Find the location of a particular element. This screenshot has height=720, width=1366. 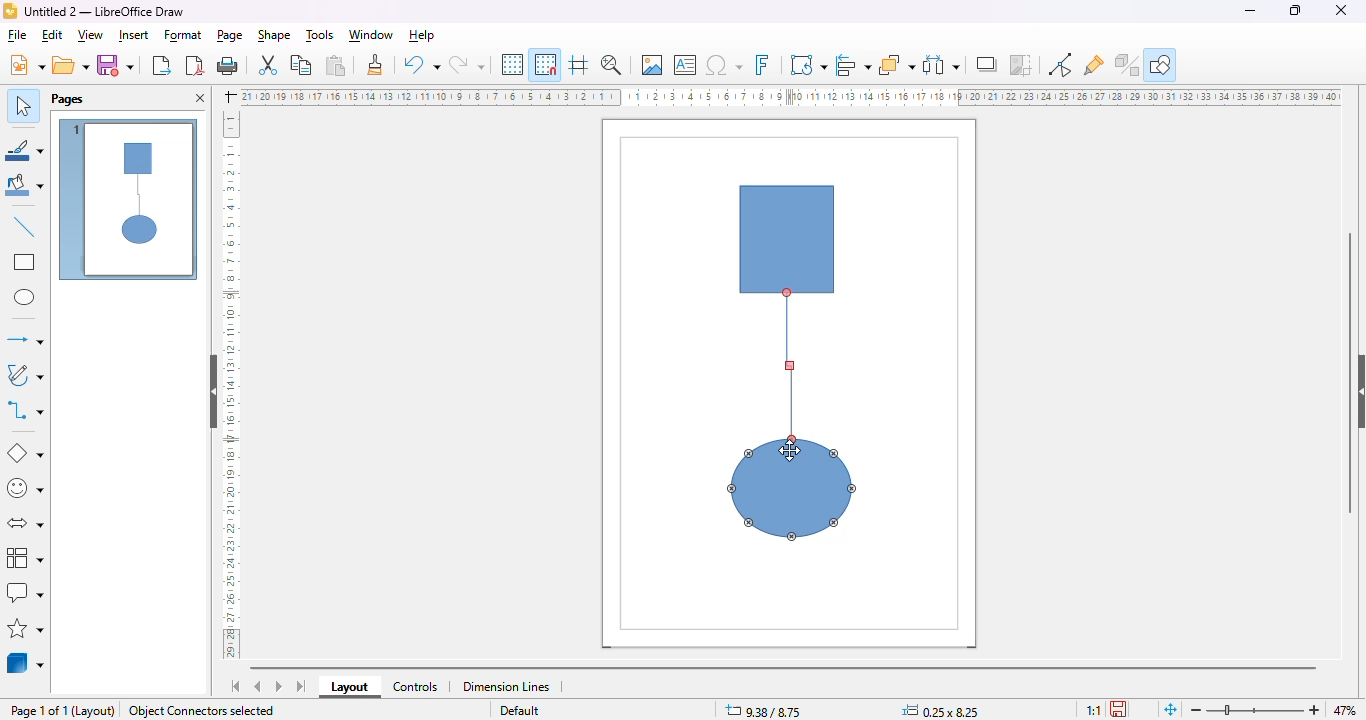

undo is located at coordinates (421, 66).